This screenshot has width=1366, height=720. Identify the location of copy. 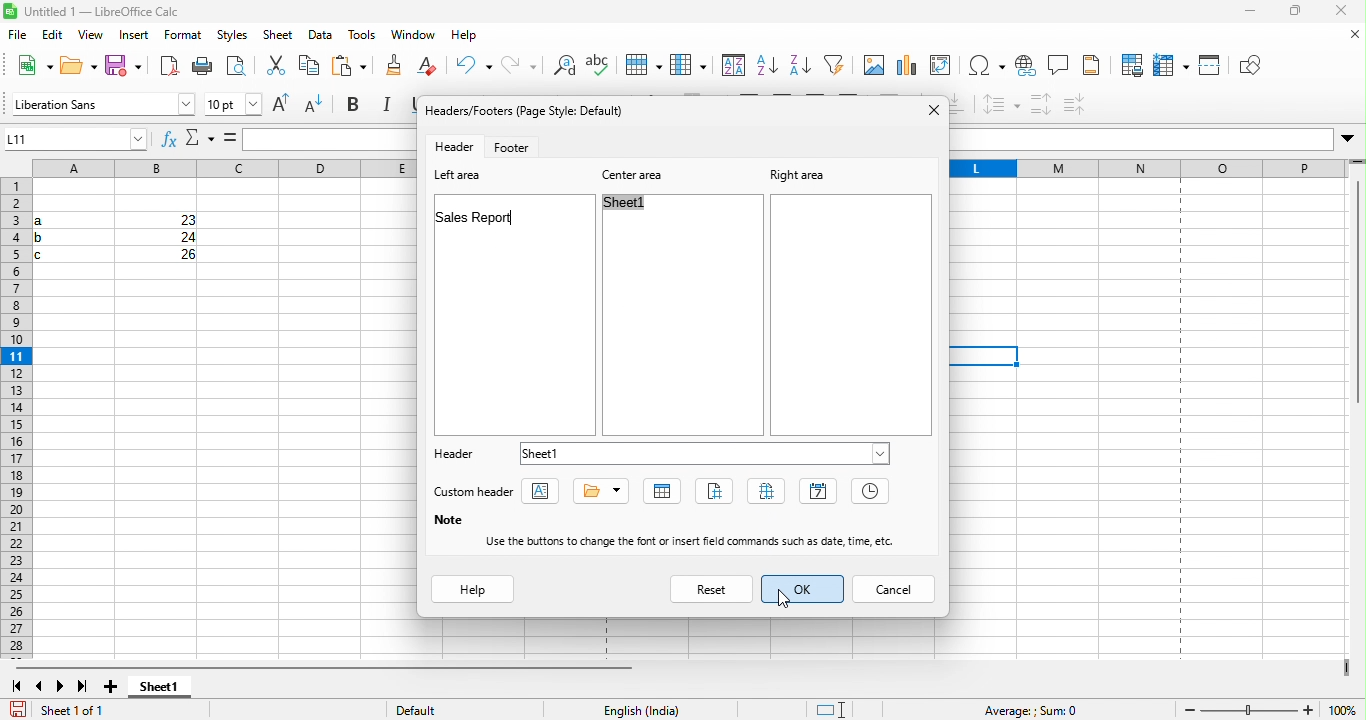
(276, 67).